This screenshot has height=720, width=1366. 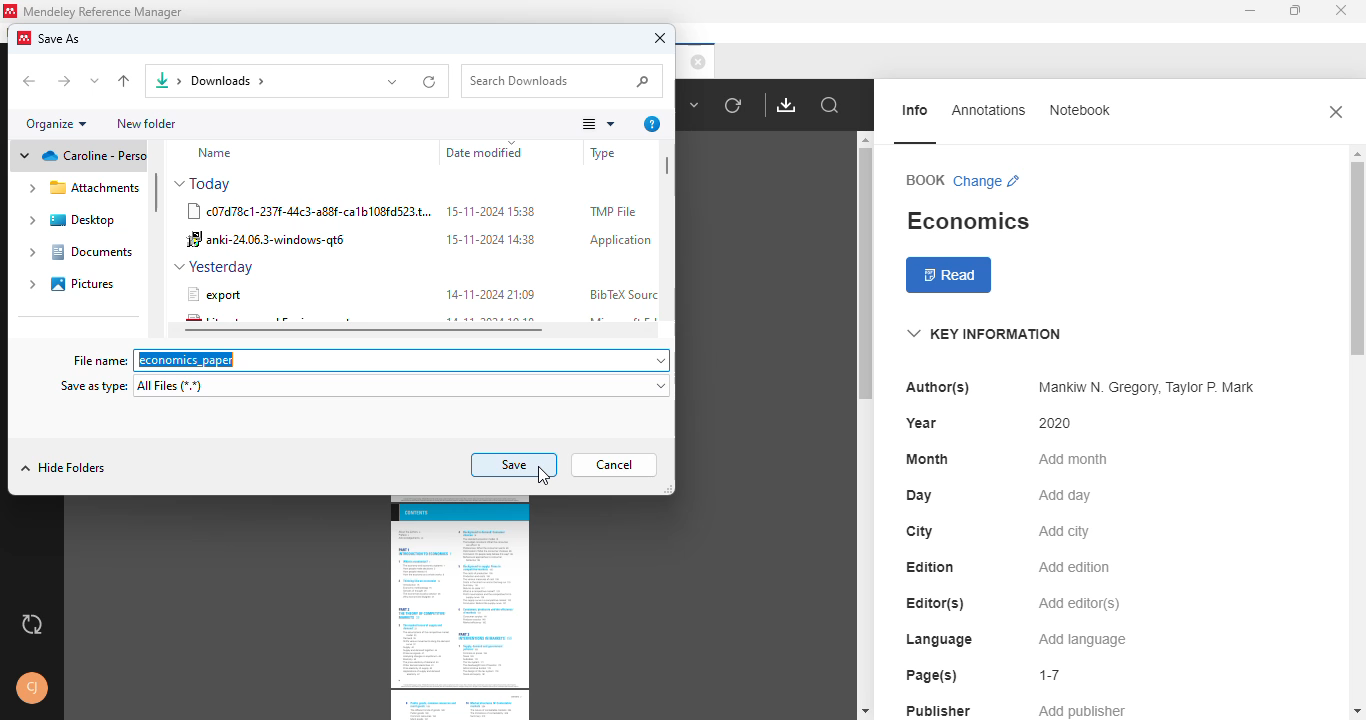 I want to click on today, so click(x=206, y=184).